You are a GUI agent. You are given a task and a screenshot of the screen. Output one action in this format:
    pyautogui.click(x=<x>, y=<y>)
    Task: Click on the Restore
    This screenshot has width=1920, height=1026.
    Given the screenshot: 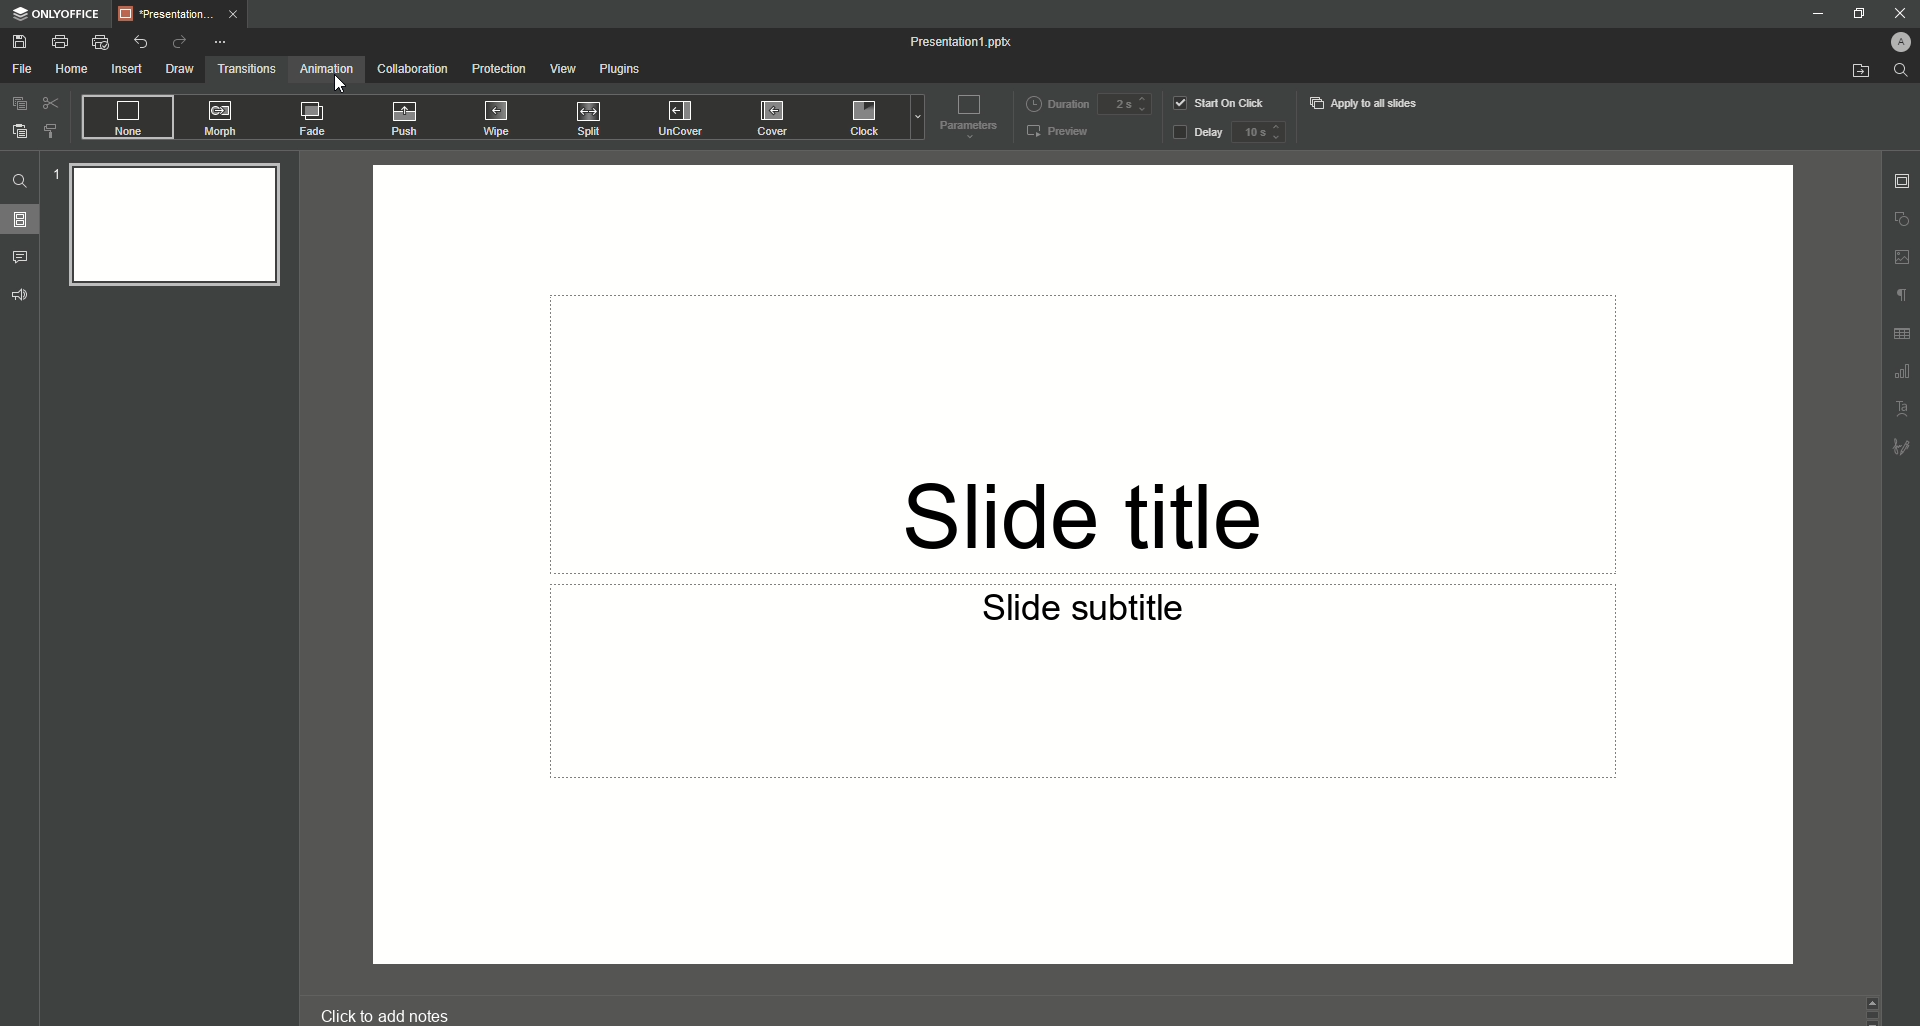 What is the action you would take?
    pyautogui.click(x=1856, y=14)
    